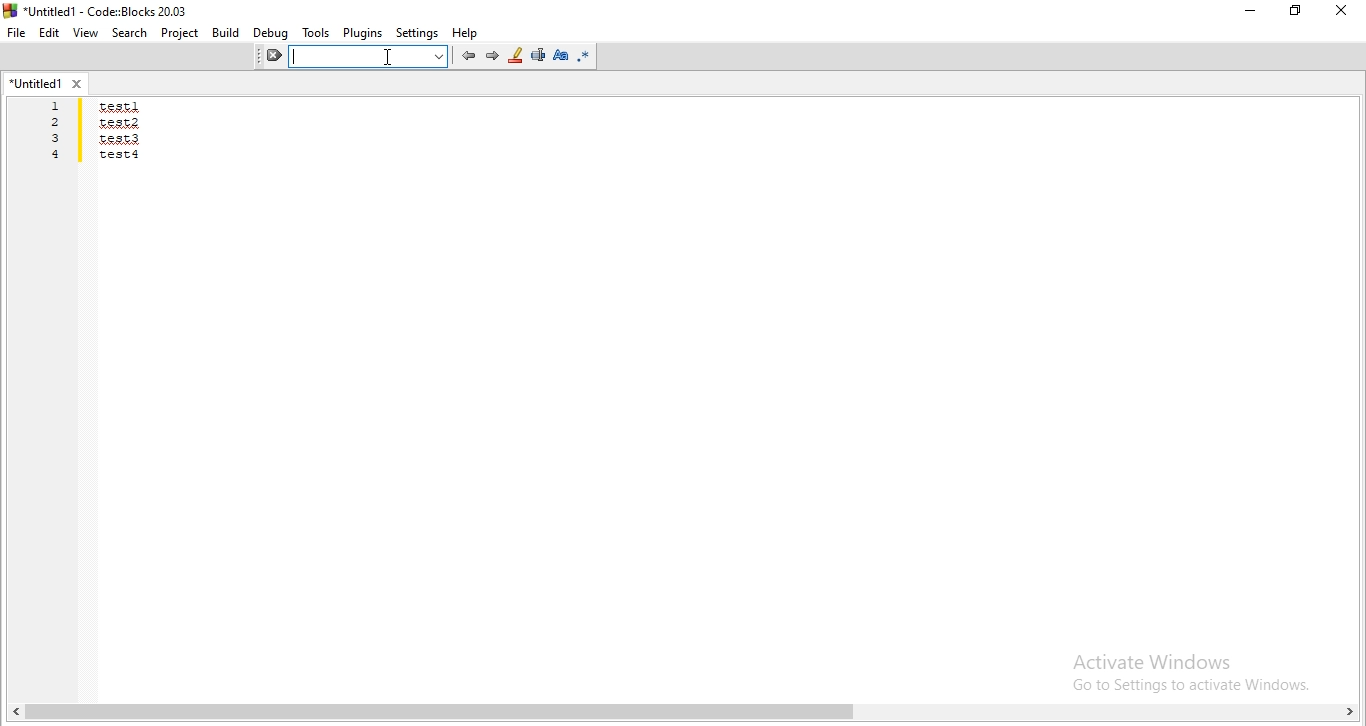 The width and height of the screenshot is (1366, 726). Describe the element at coordinates (120, 154) in the screenshot. I see `test4` at that location.